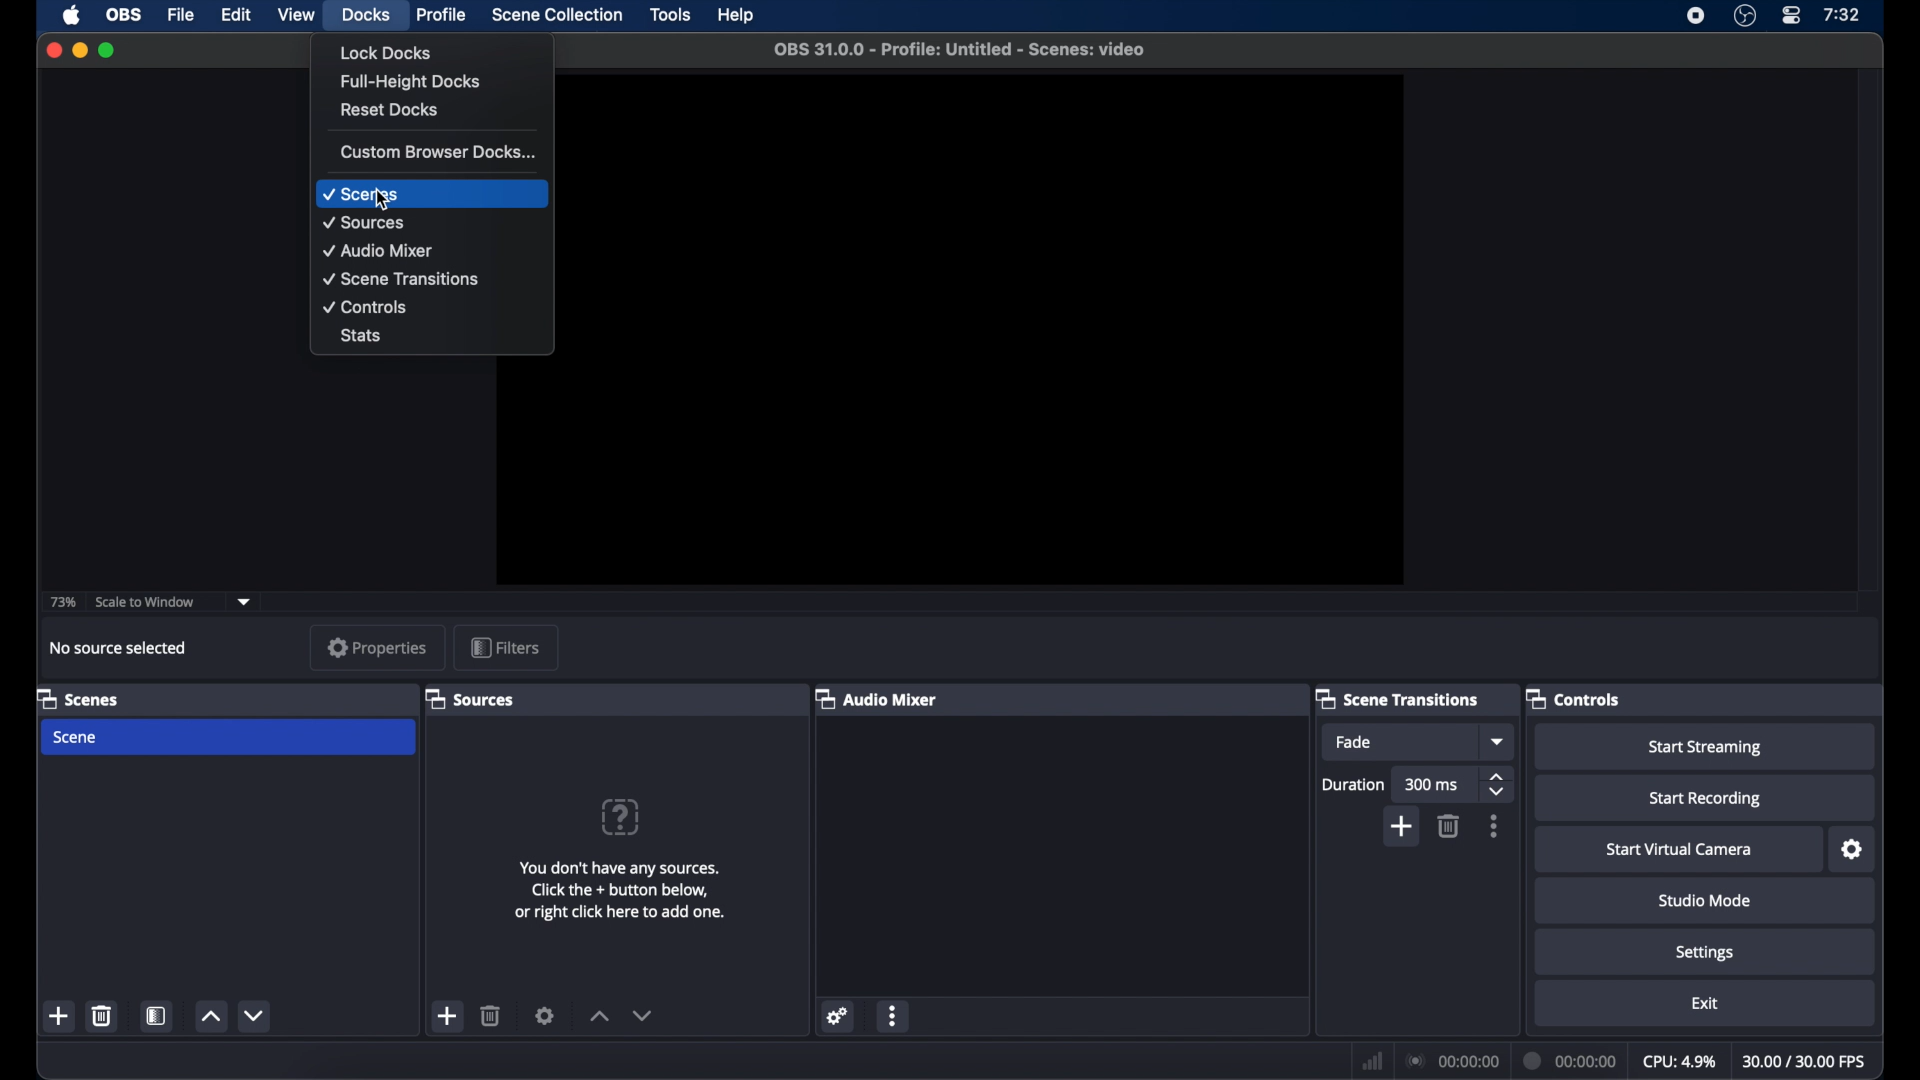 This screenshot has width=1920, height=1080. Describe the element at coordinates (402, 279) in the screenshot. I see `scene transitions` at that location.